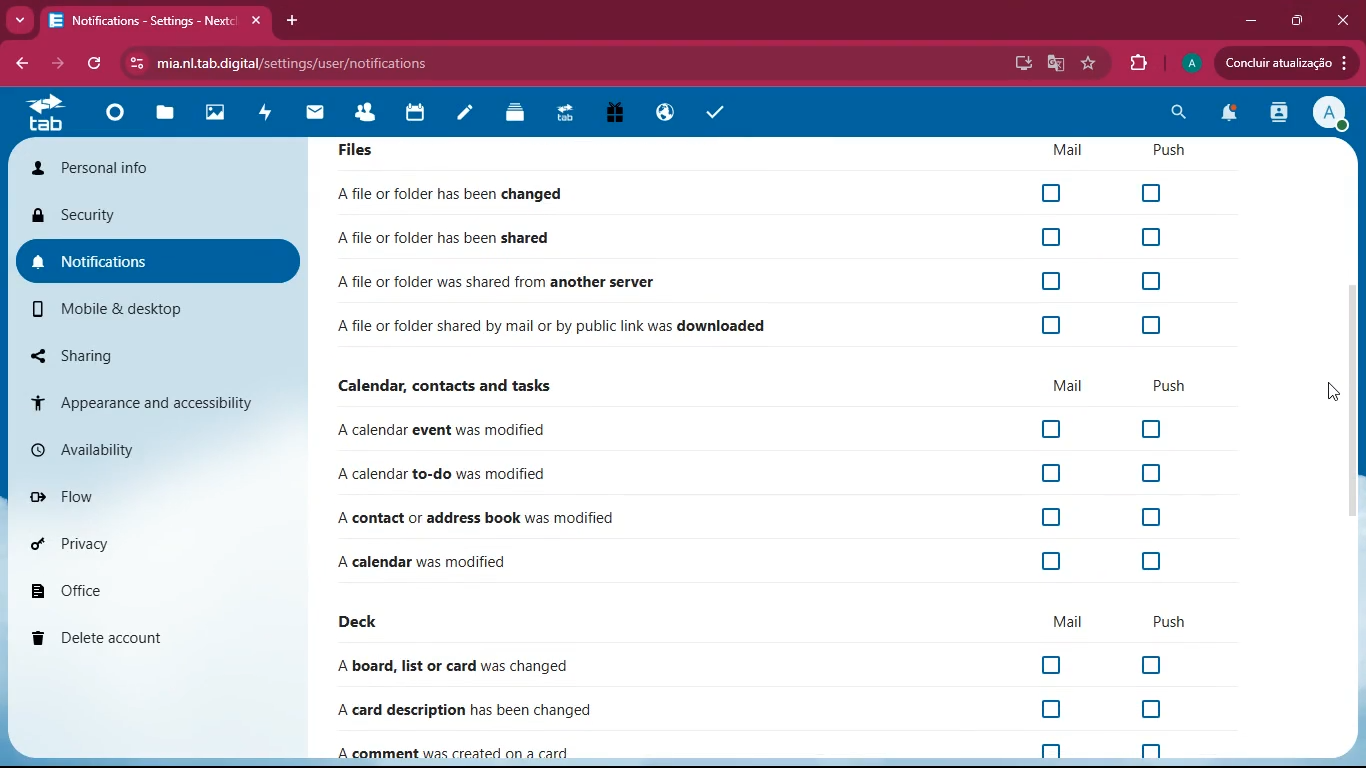 The image size is (1366, 768). Describe the element at coordinates (121, 117) in the screenshot. I see `home` at that location.